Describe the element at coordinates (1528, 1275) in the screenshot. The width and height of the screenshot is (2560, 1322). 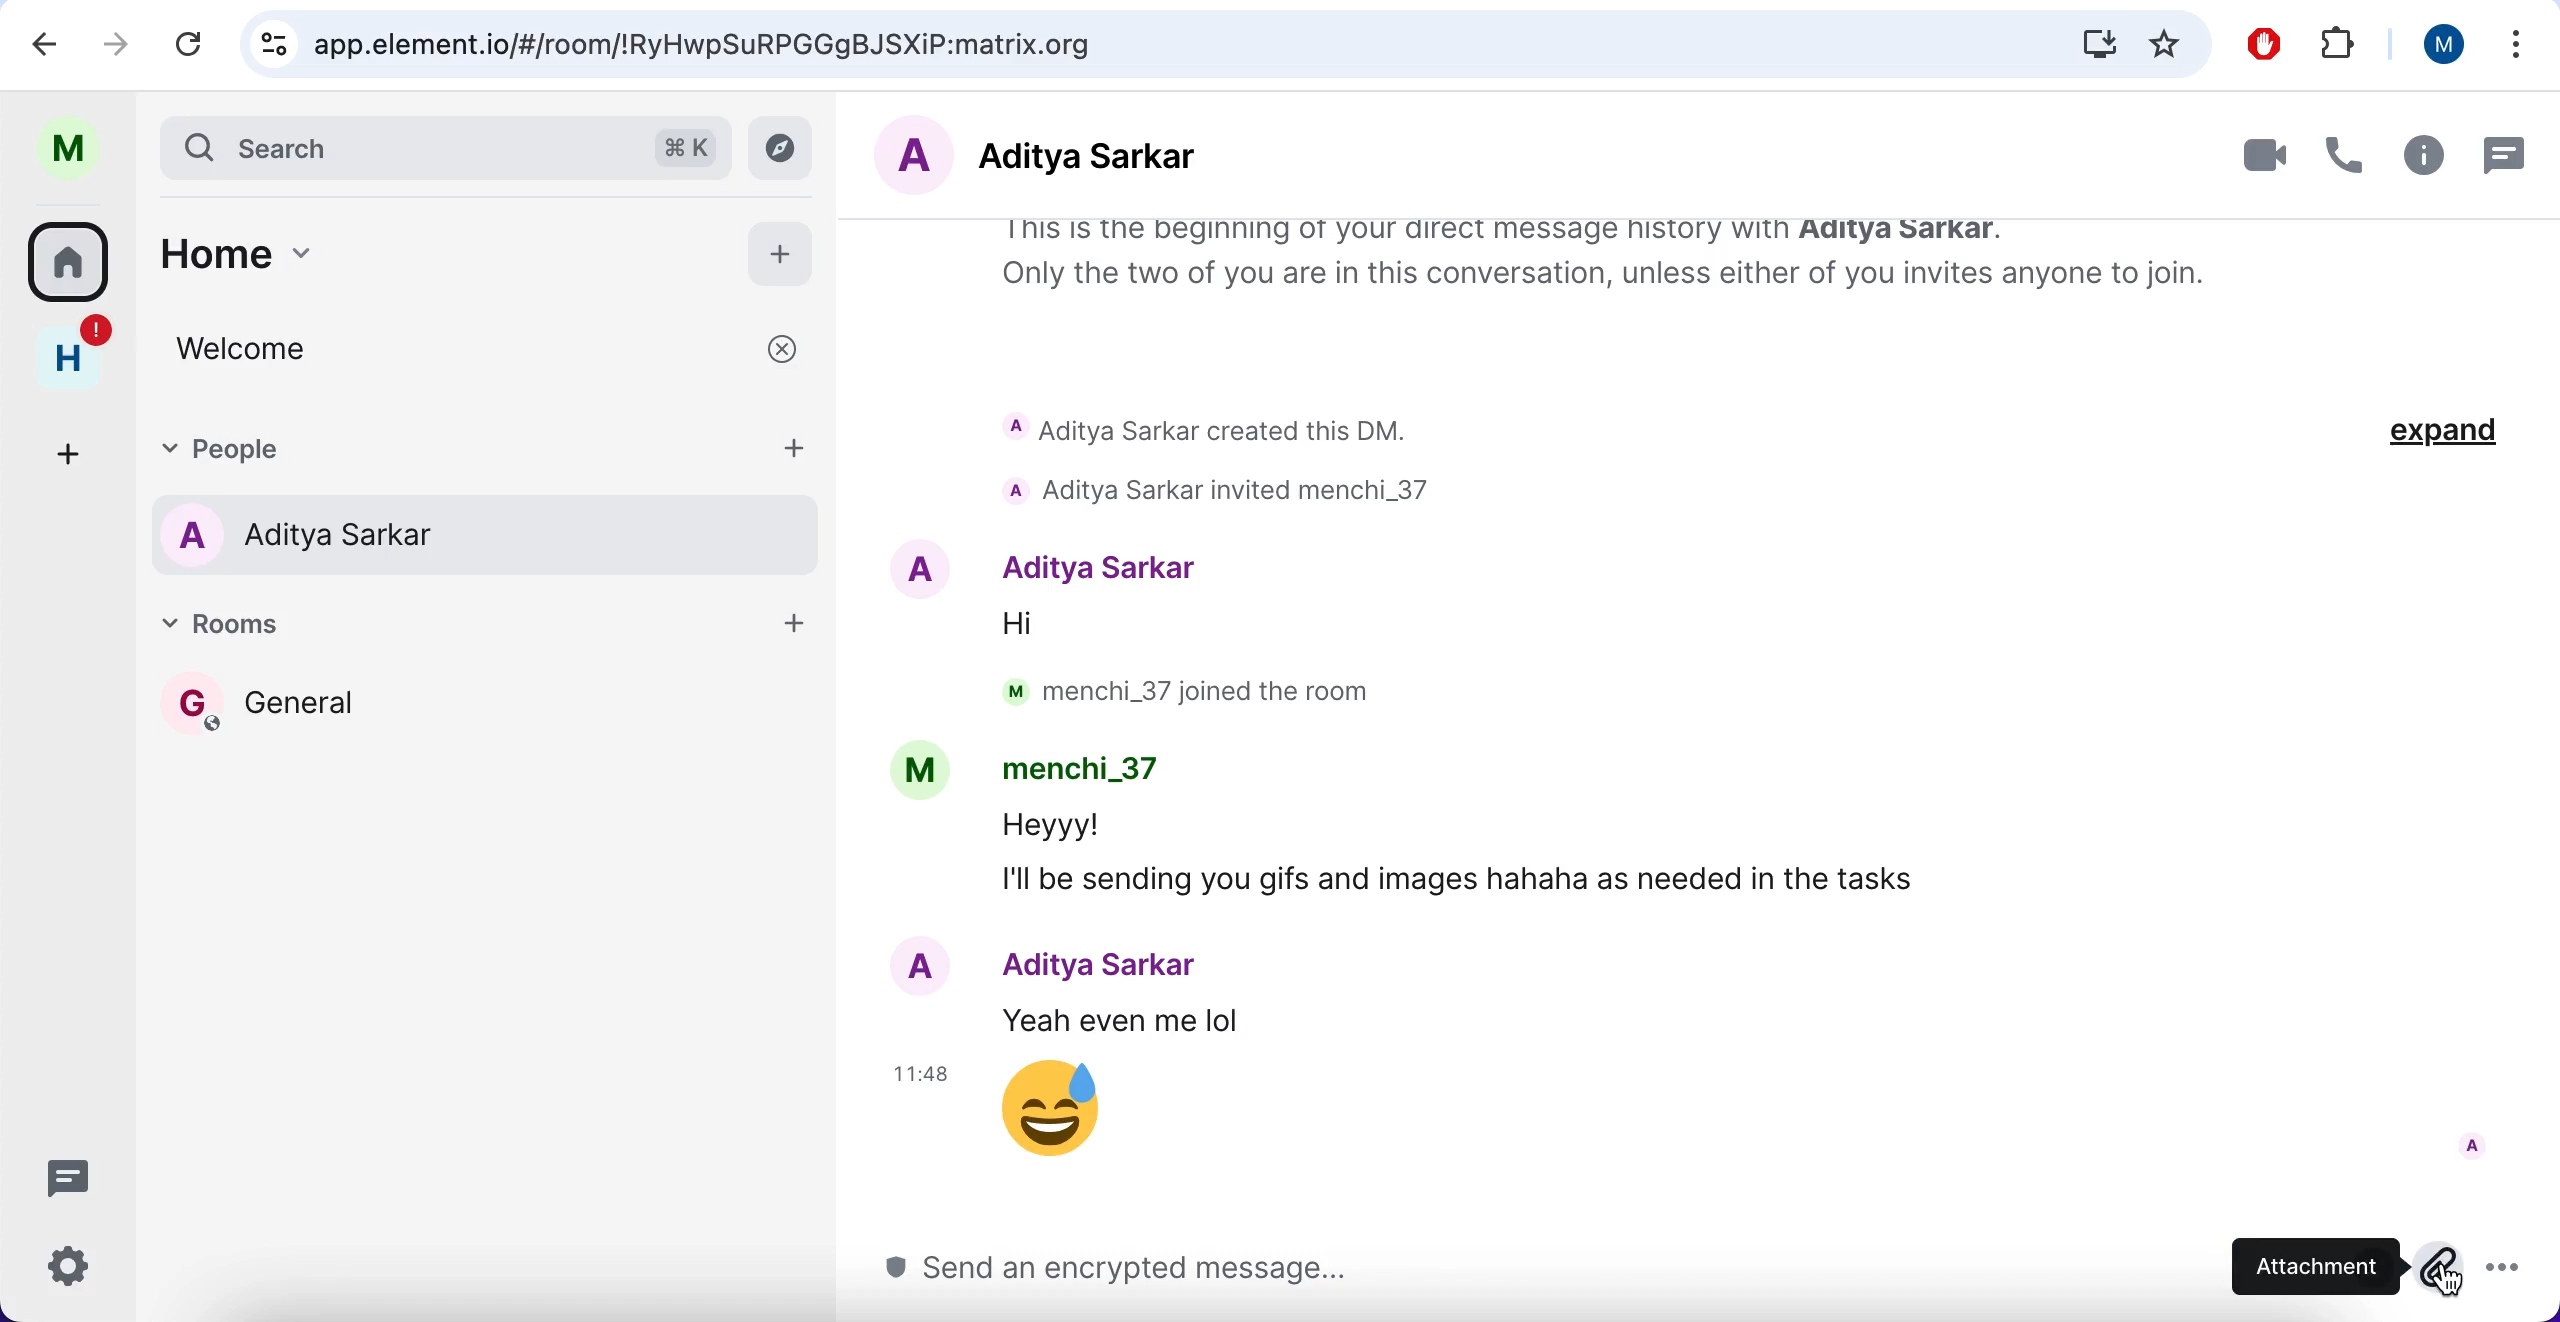
I see `send an encrypted message` at that location.